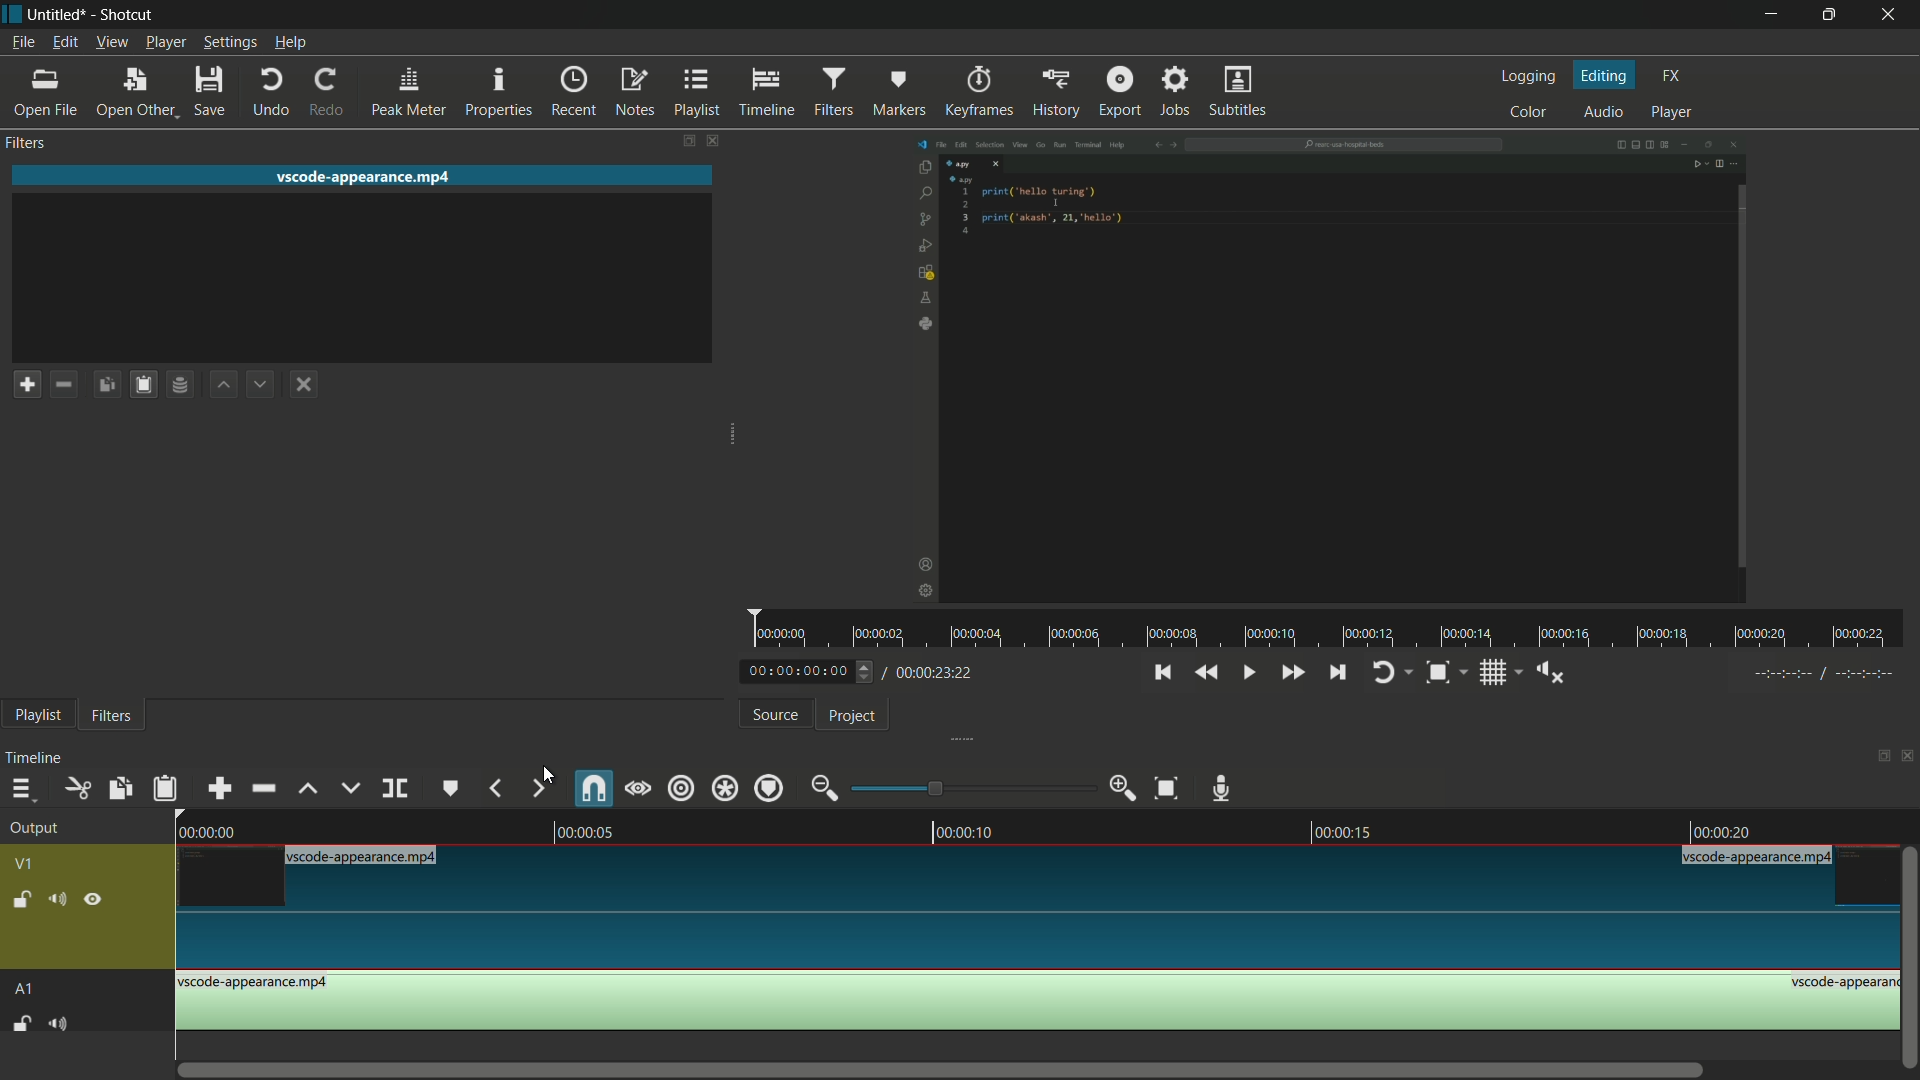 The image size is (1920, 1080). What do you see at coordinates (1675, 111) in the screenshot?
I see `player` at bounding box center [1675, 111].